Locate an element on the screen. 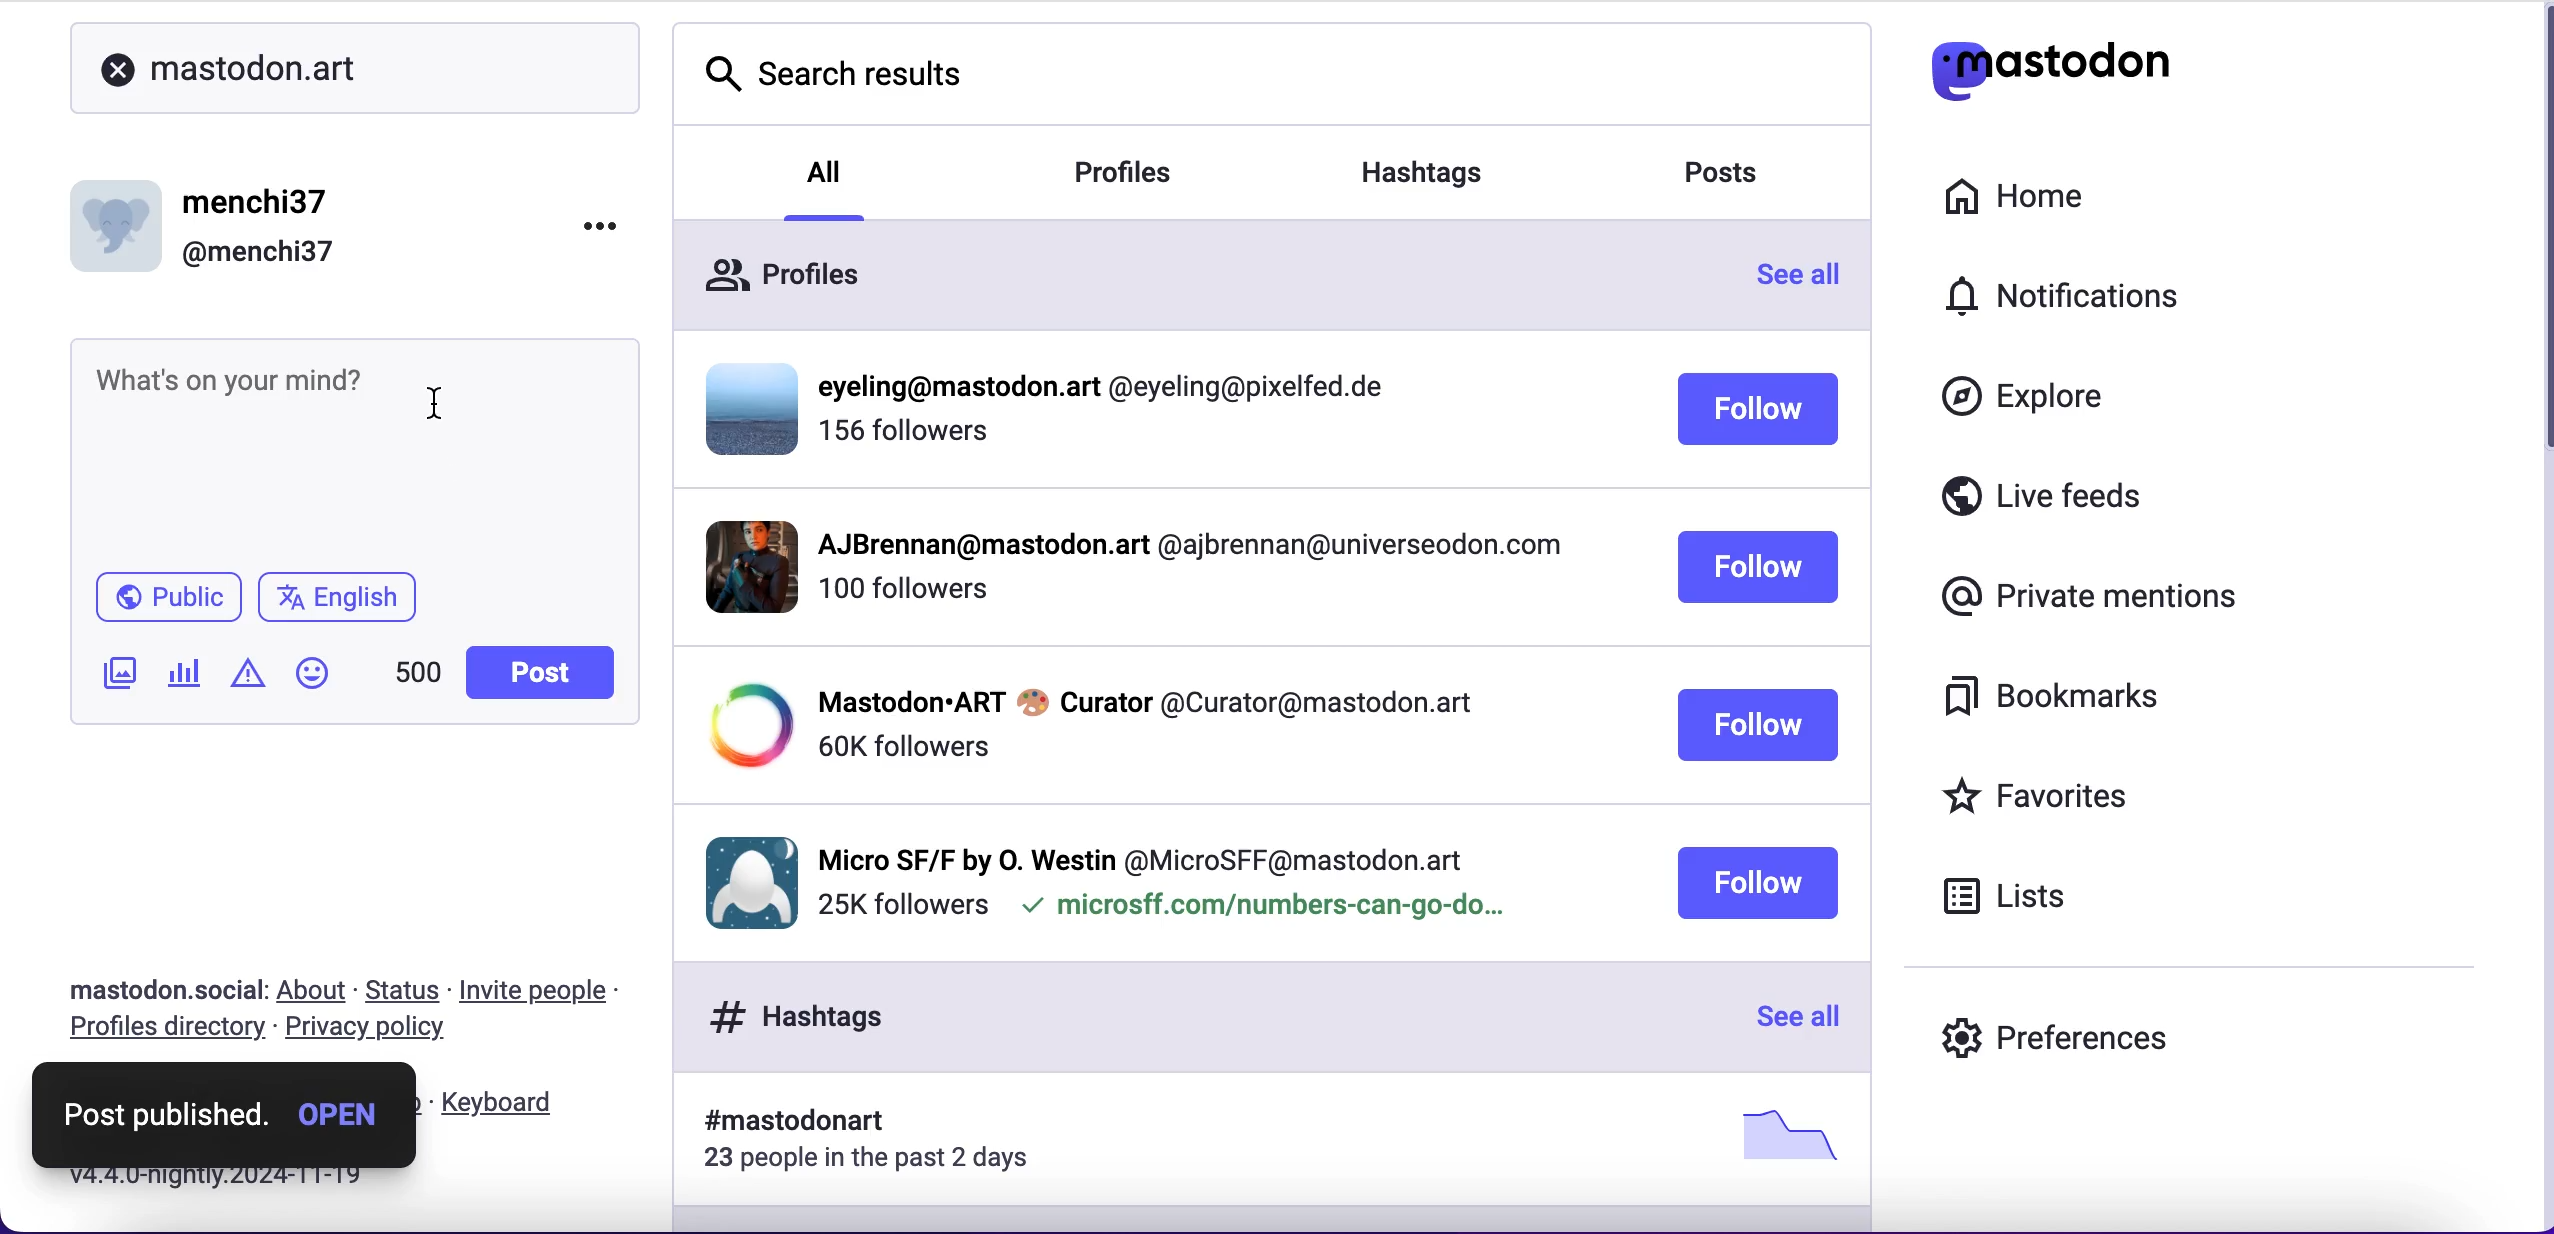  add image is located at coordinates (115, 676).